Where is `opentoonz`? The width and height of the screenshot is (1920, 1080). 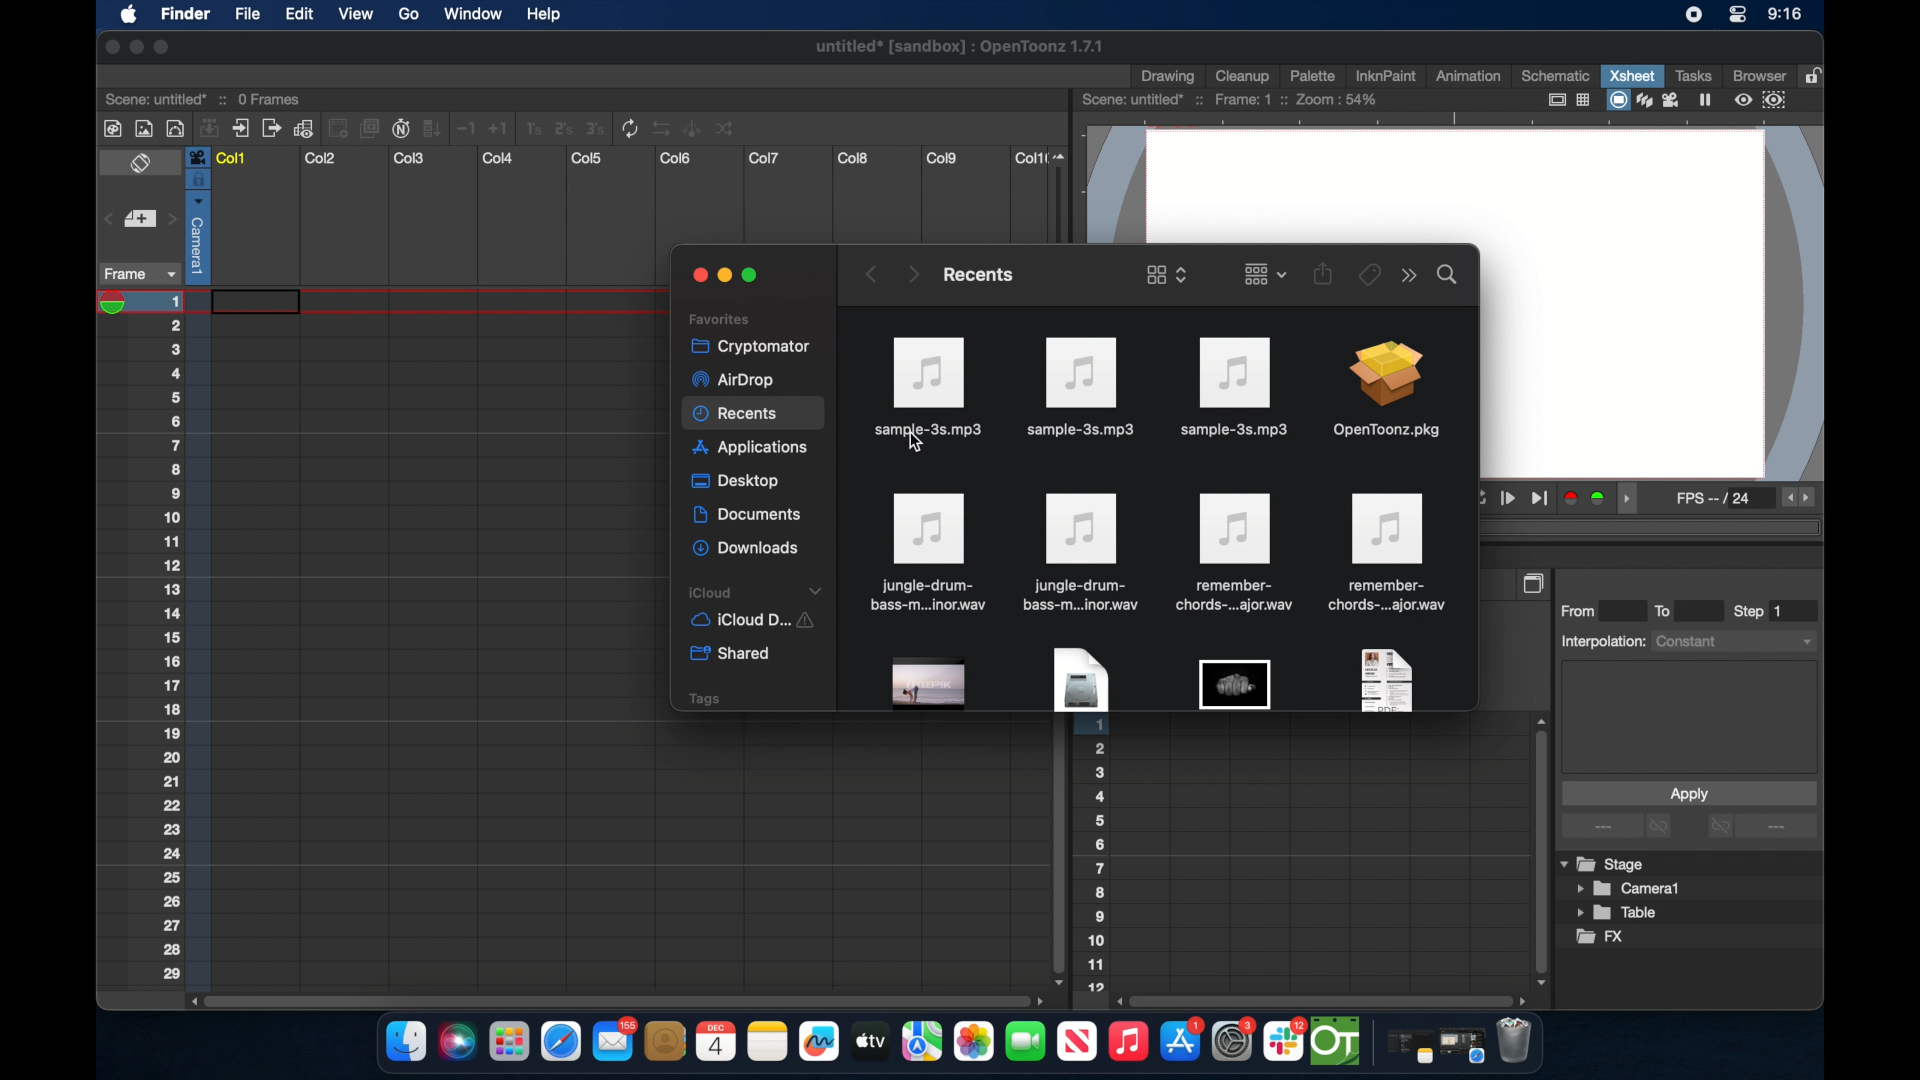
opentoonz is located at coordinates (1337, 1042).